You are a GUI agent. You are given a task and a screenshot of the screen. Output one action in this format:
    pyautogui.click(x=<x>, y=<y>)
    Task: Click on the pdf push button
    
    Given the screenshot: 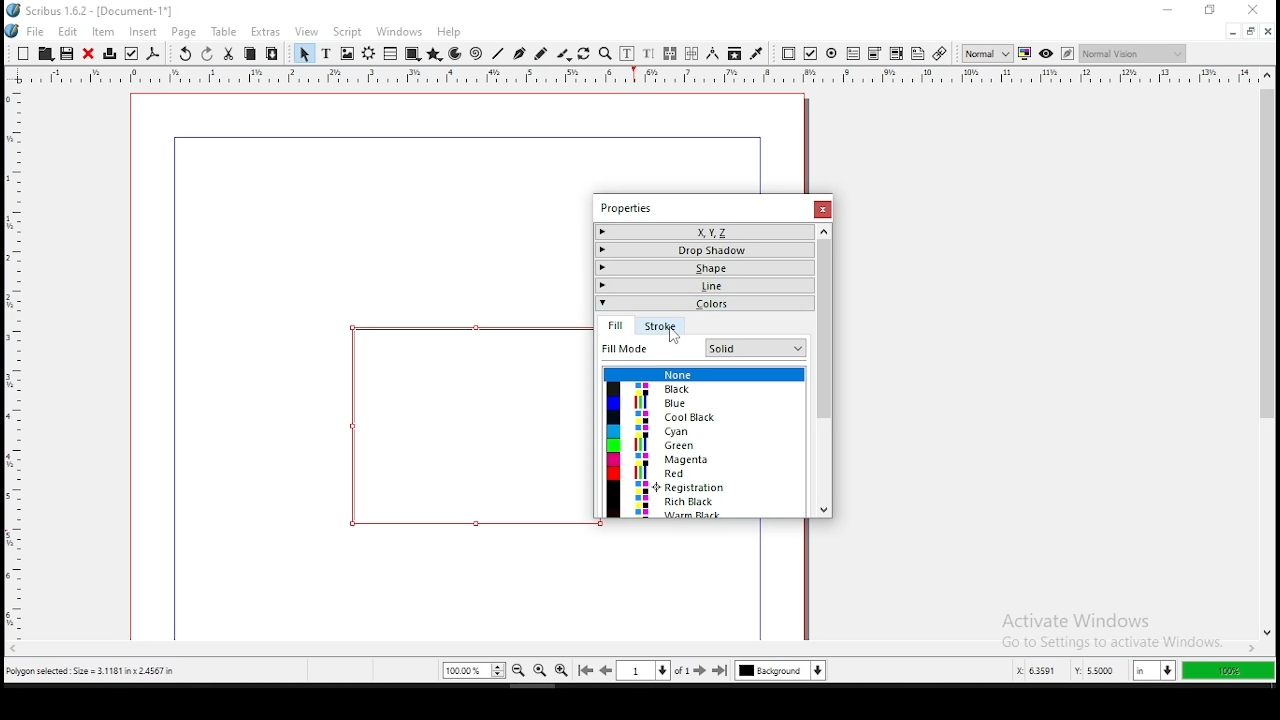 What is the action you would take?
    pyautogui.click(x=789, y=55)
    